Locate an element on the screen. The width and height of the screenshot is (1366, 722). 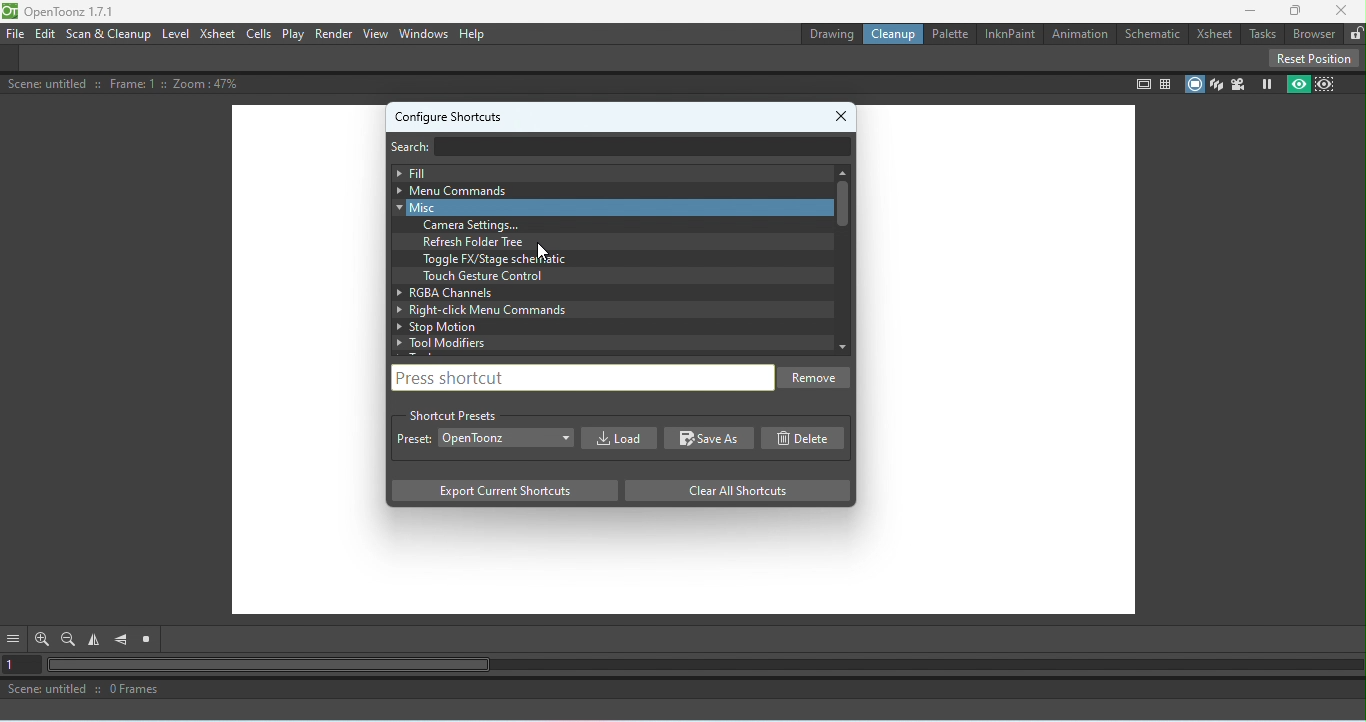
Scene: untitled :: Frame: 1 :: Zoom :47% is located at coordinates (126, 84).